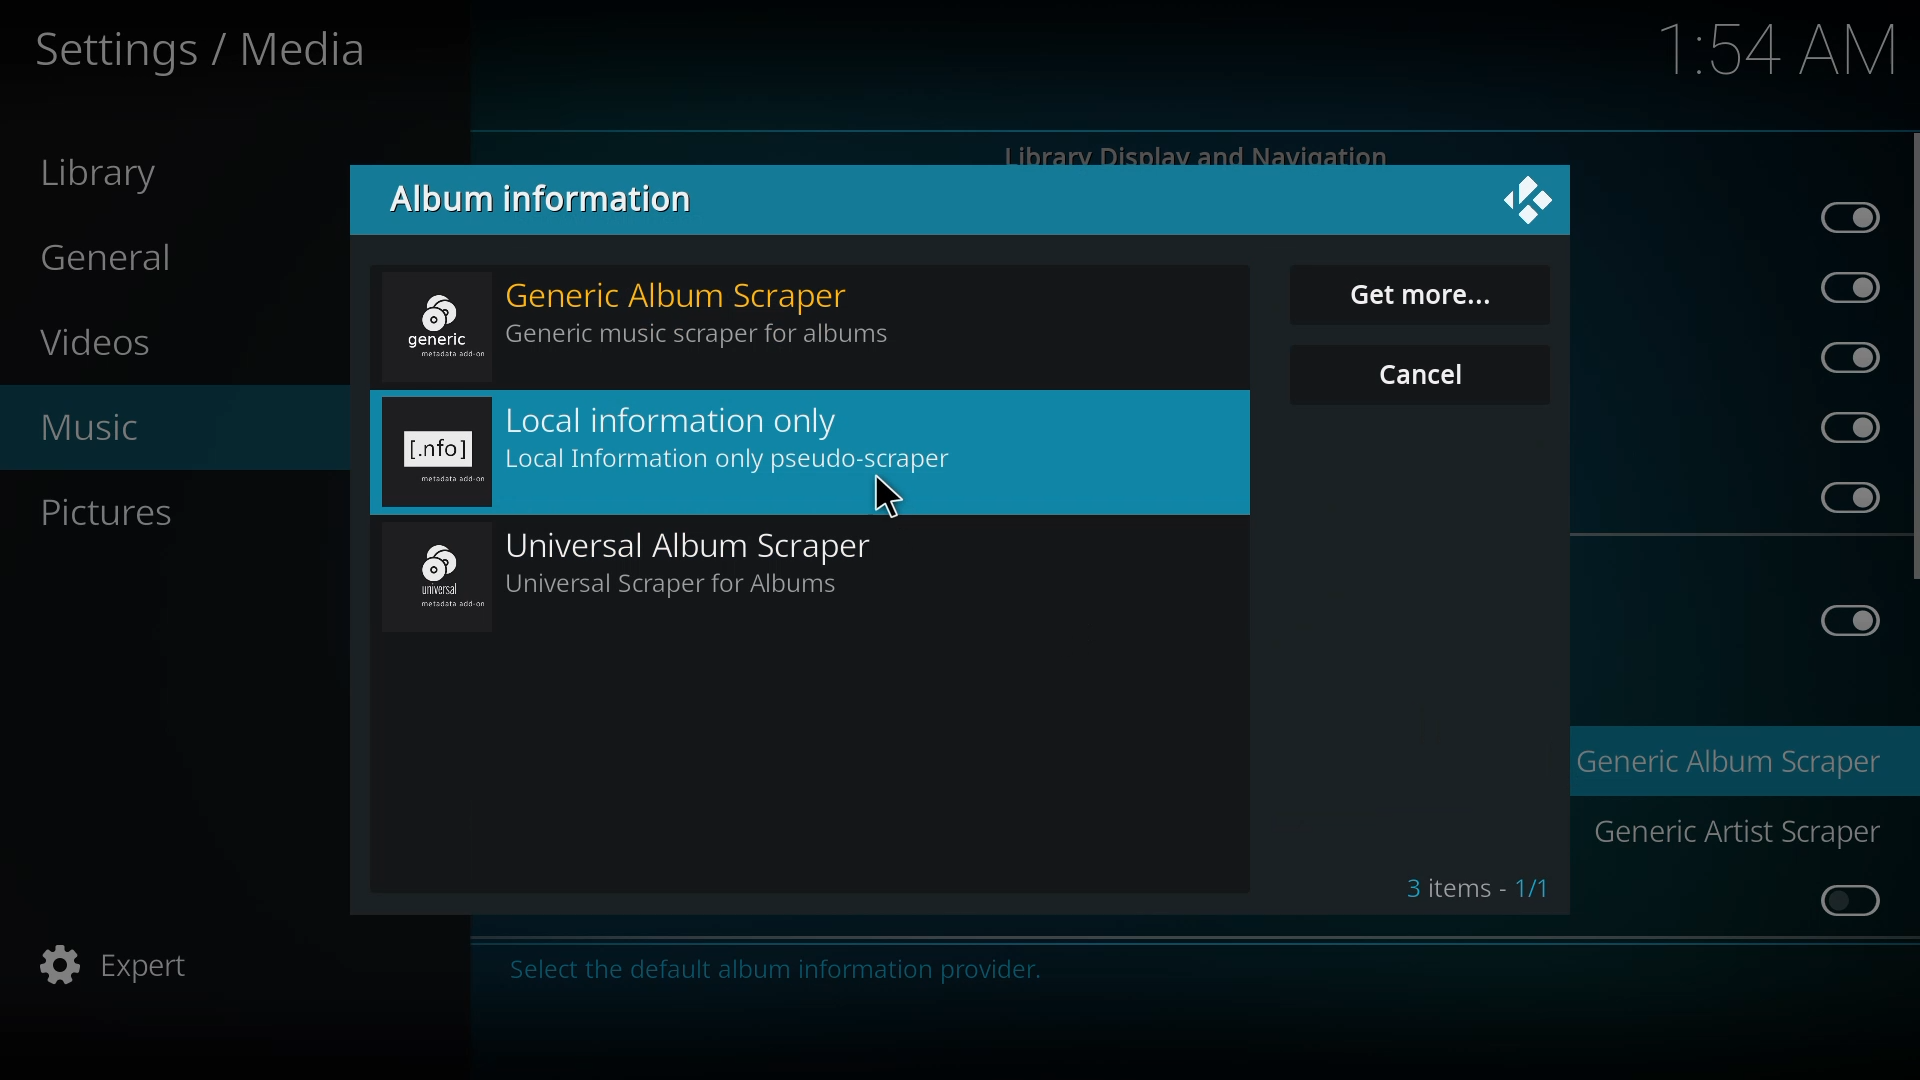 This screenshot has height=1080, width=1920. Describe the element at coordinates (1837, 498) in the screenshot. I see `enabled` at that location.